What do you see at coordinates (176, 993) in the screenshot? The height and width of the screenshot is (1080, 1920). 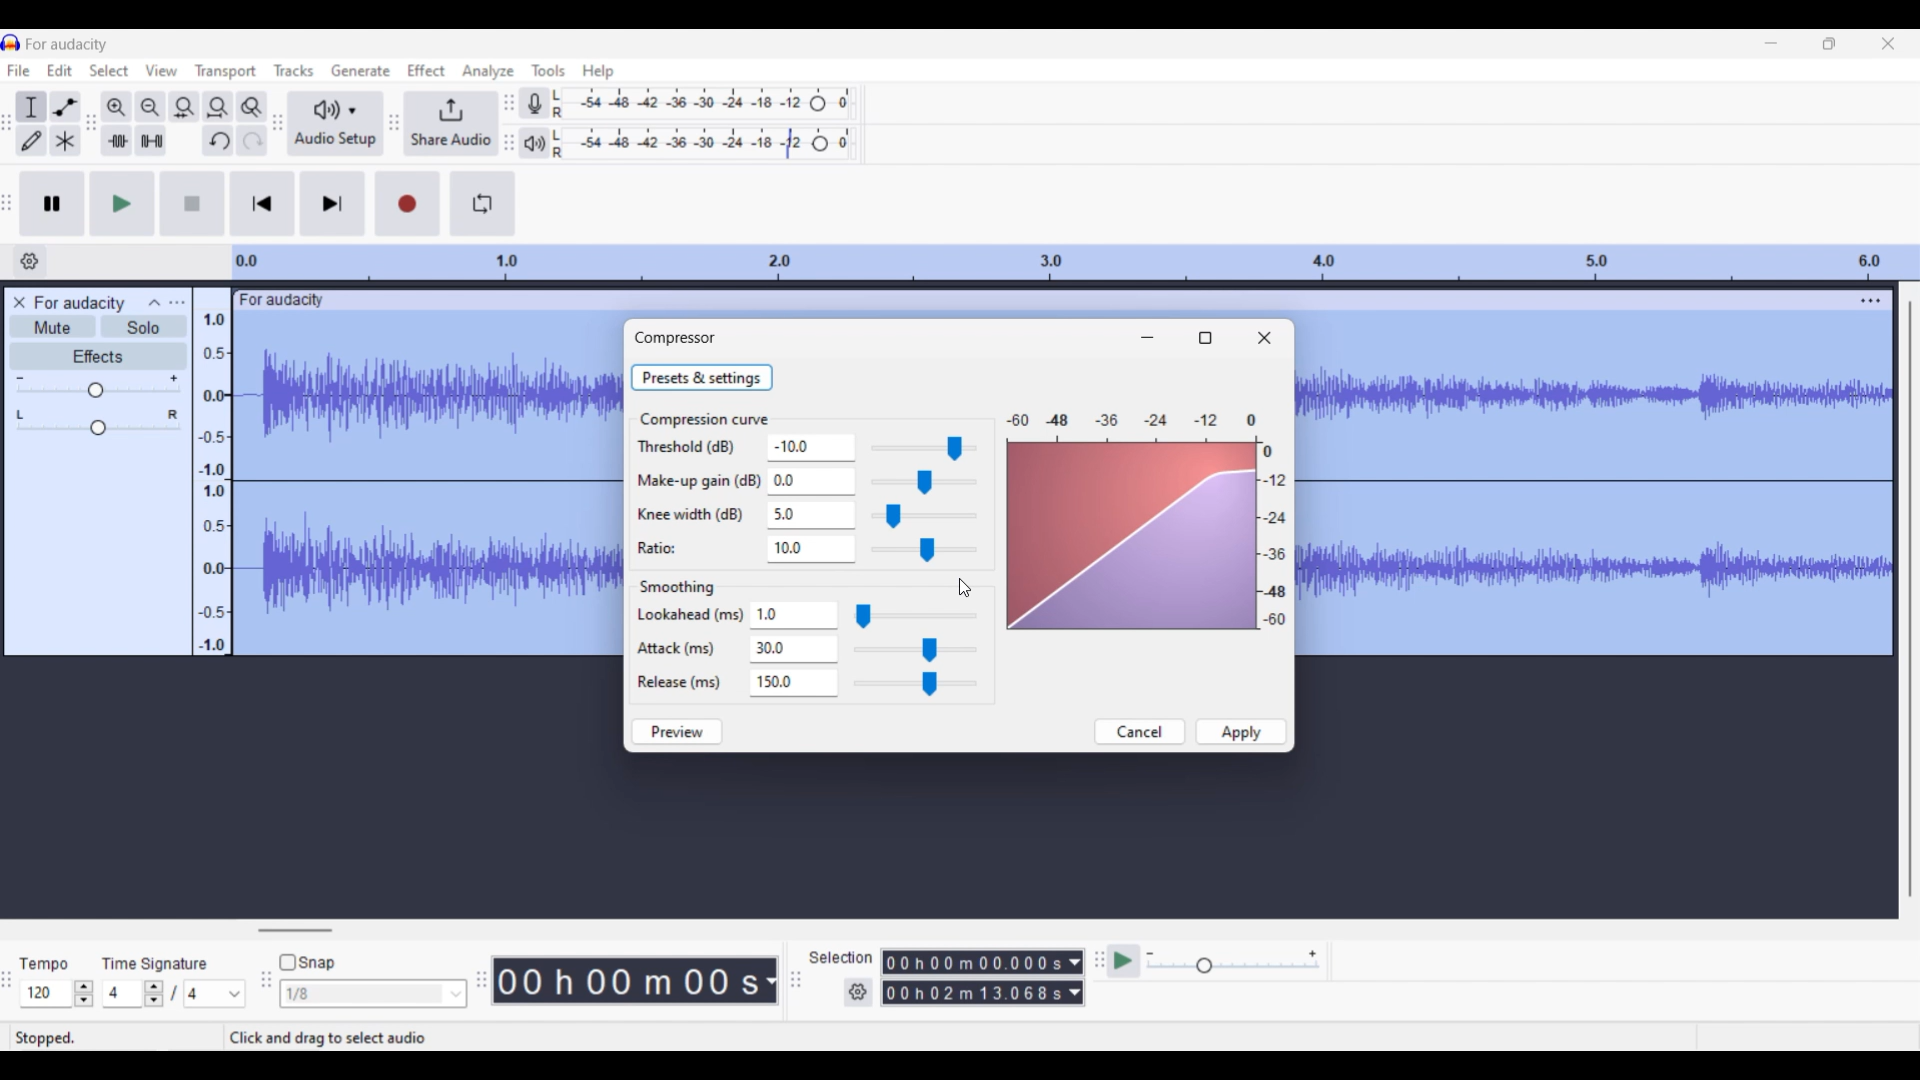 I see `Time signature settings` at bounding box center [176, 993].